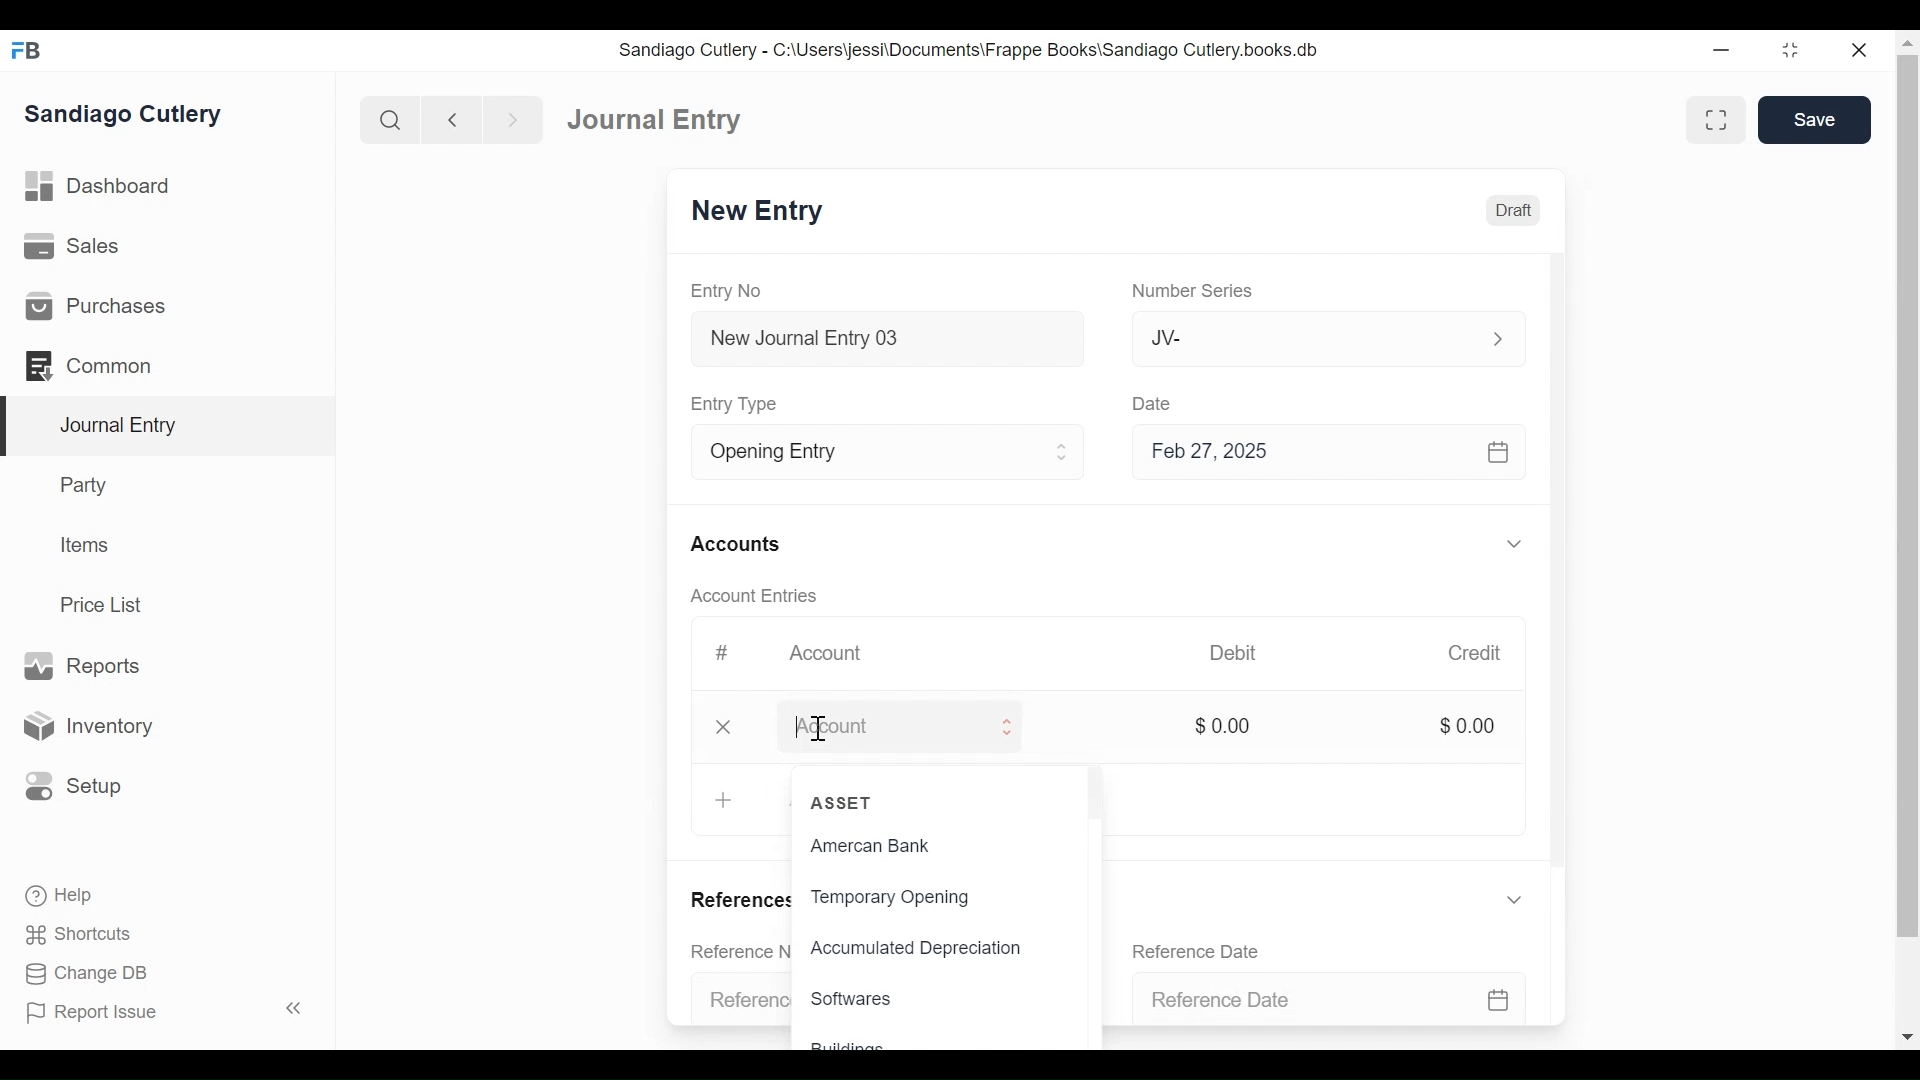 The image size is (1920, 1080). What do you see at coordinates (1813, 122) in the screenshot?
I see `Save` at bounding box center [1813, 122].